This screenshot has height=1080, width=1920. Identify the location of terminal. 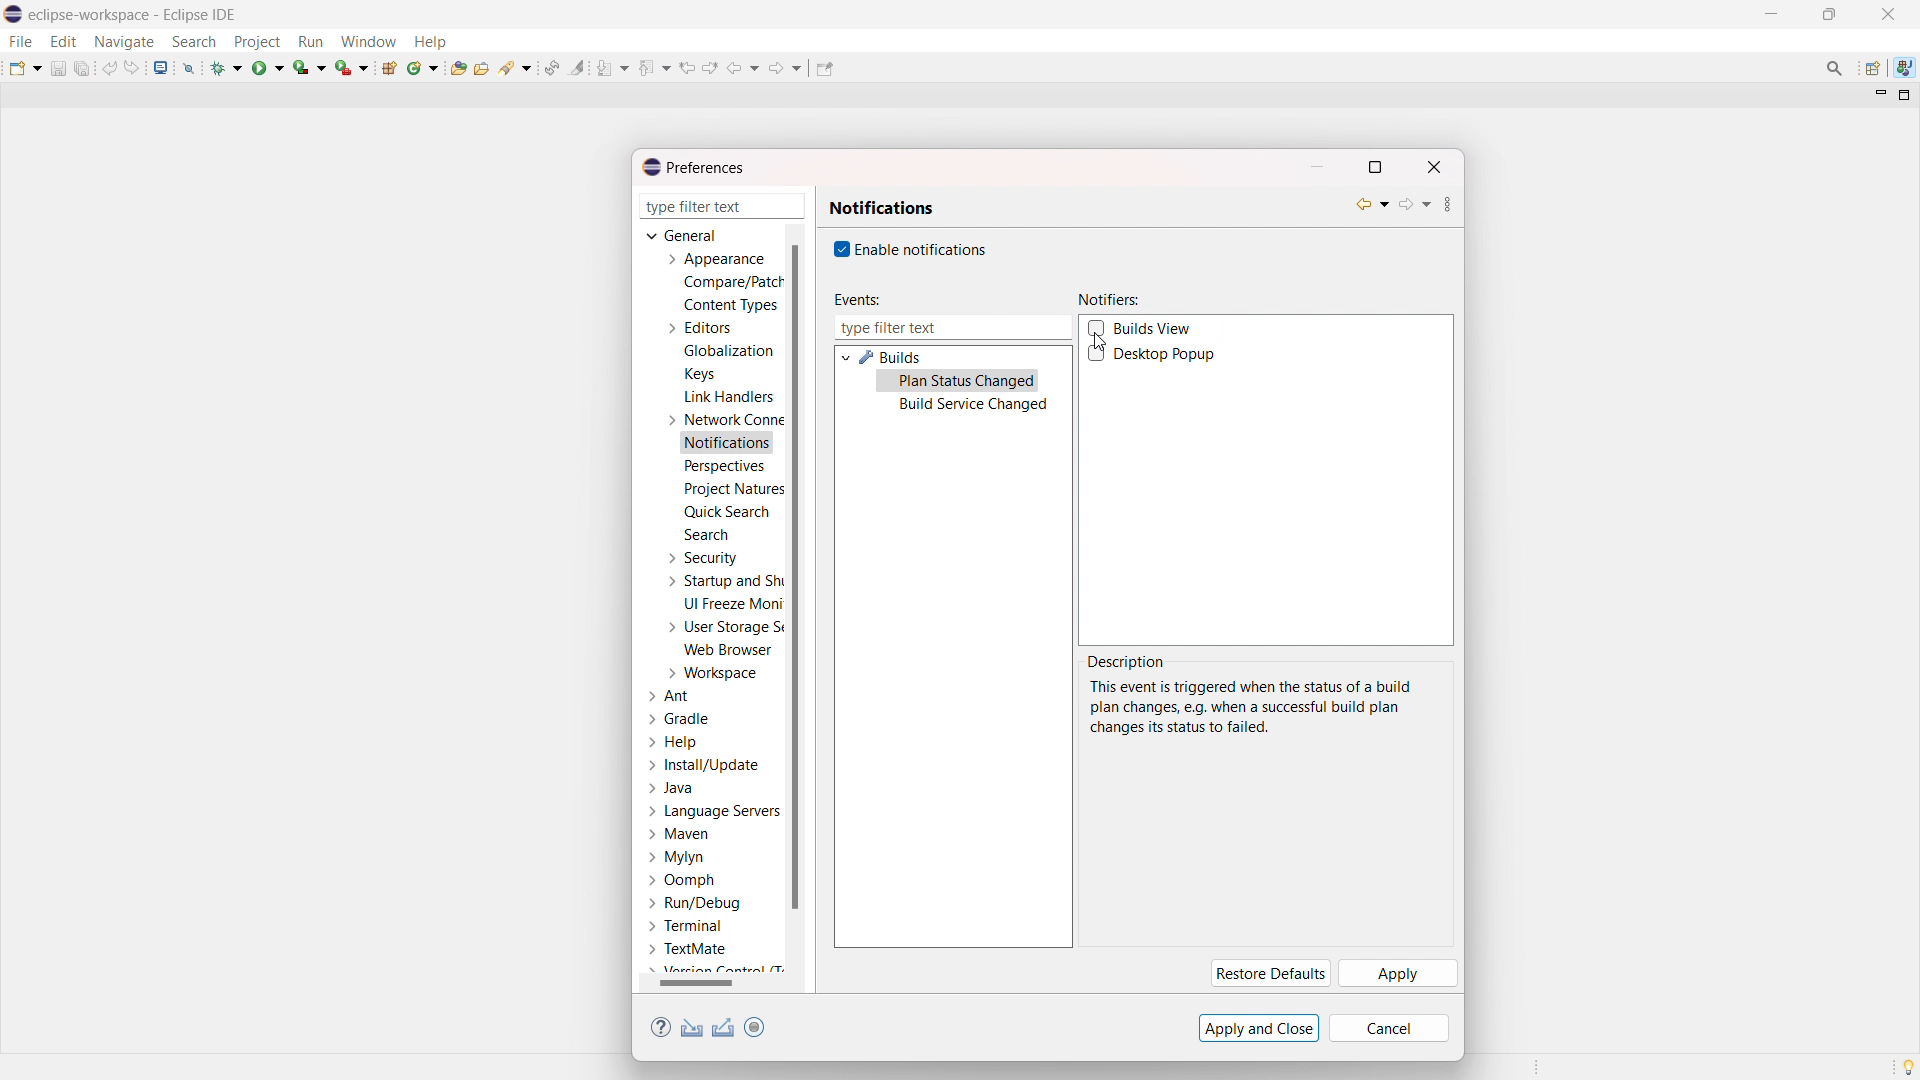
(687, 927).